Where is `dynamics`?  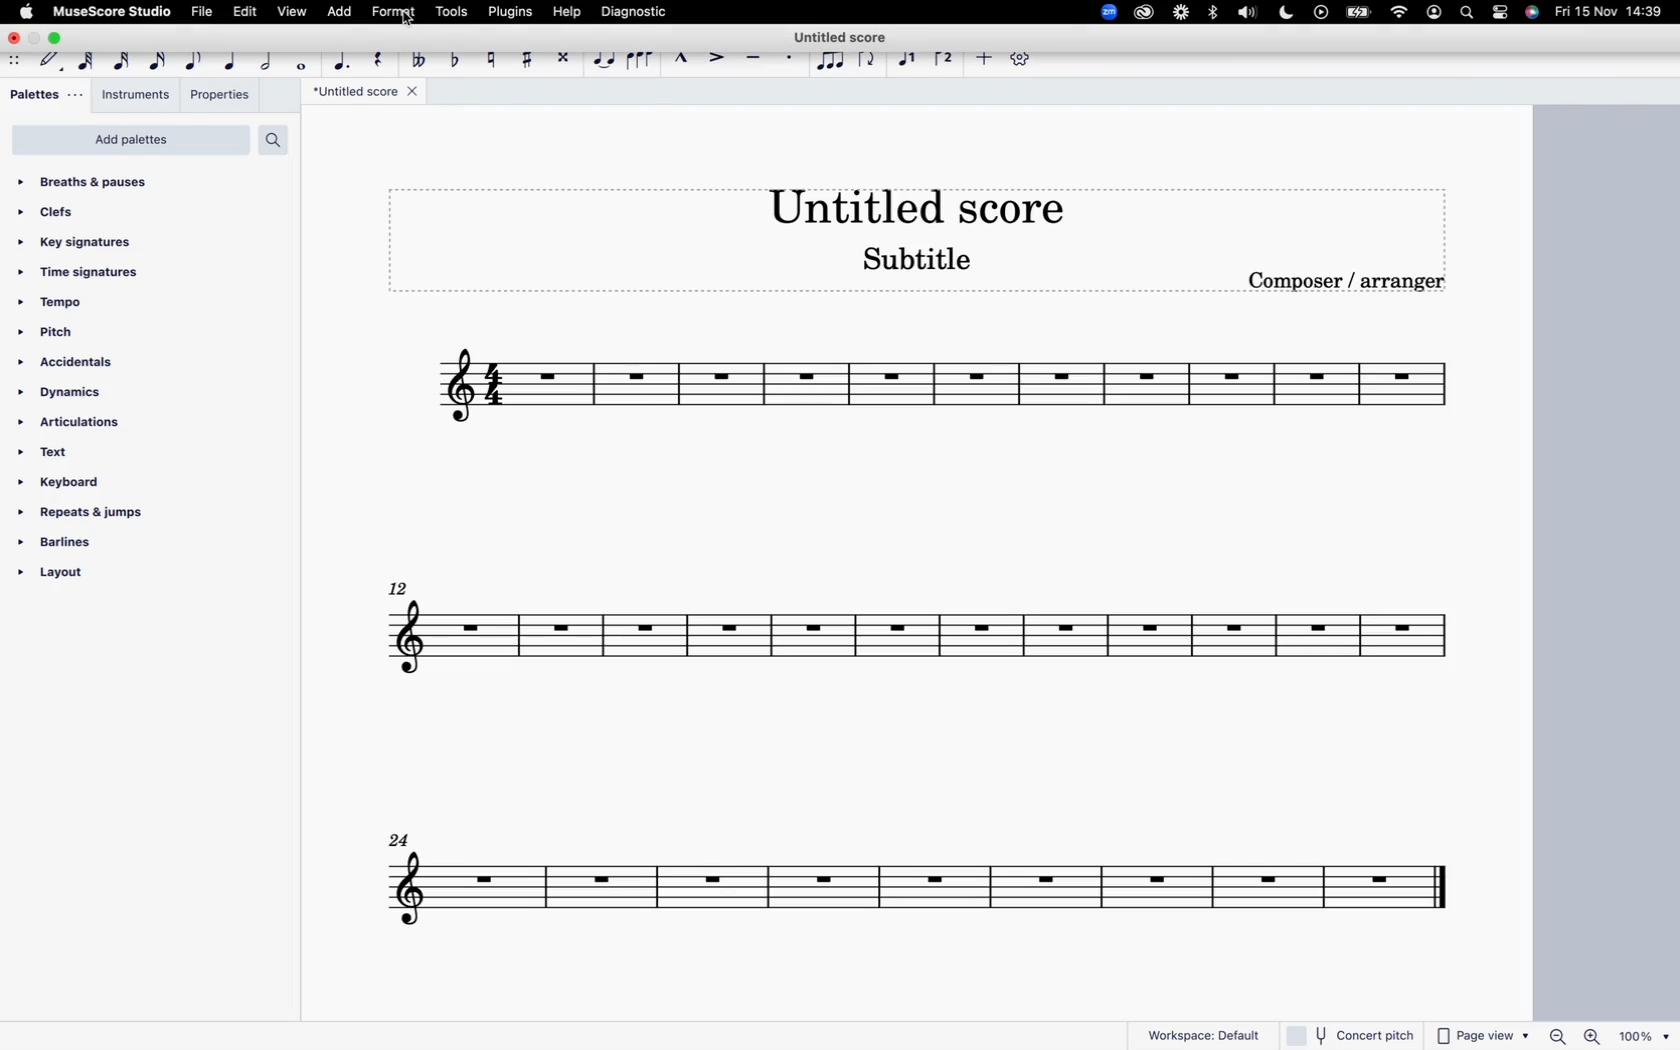
dynamics is located at coordinates (64, 394).